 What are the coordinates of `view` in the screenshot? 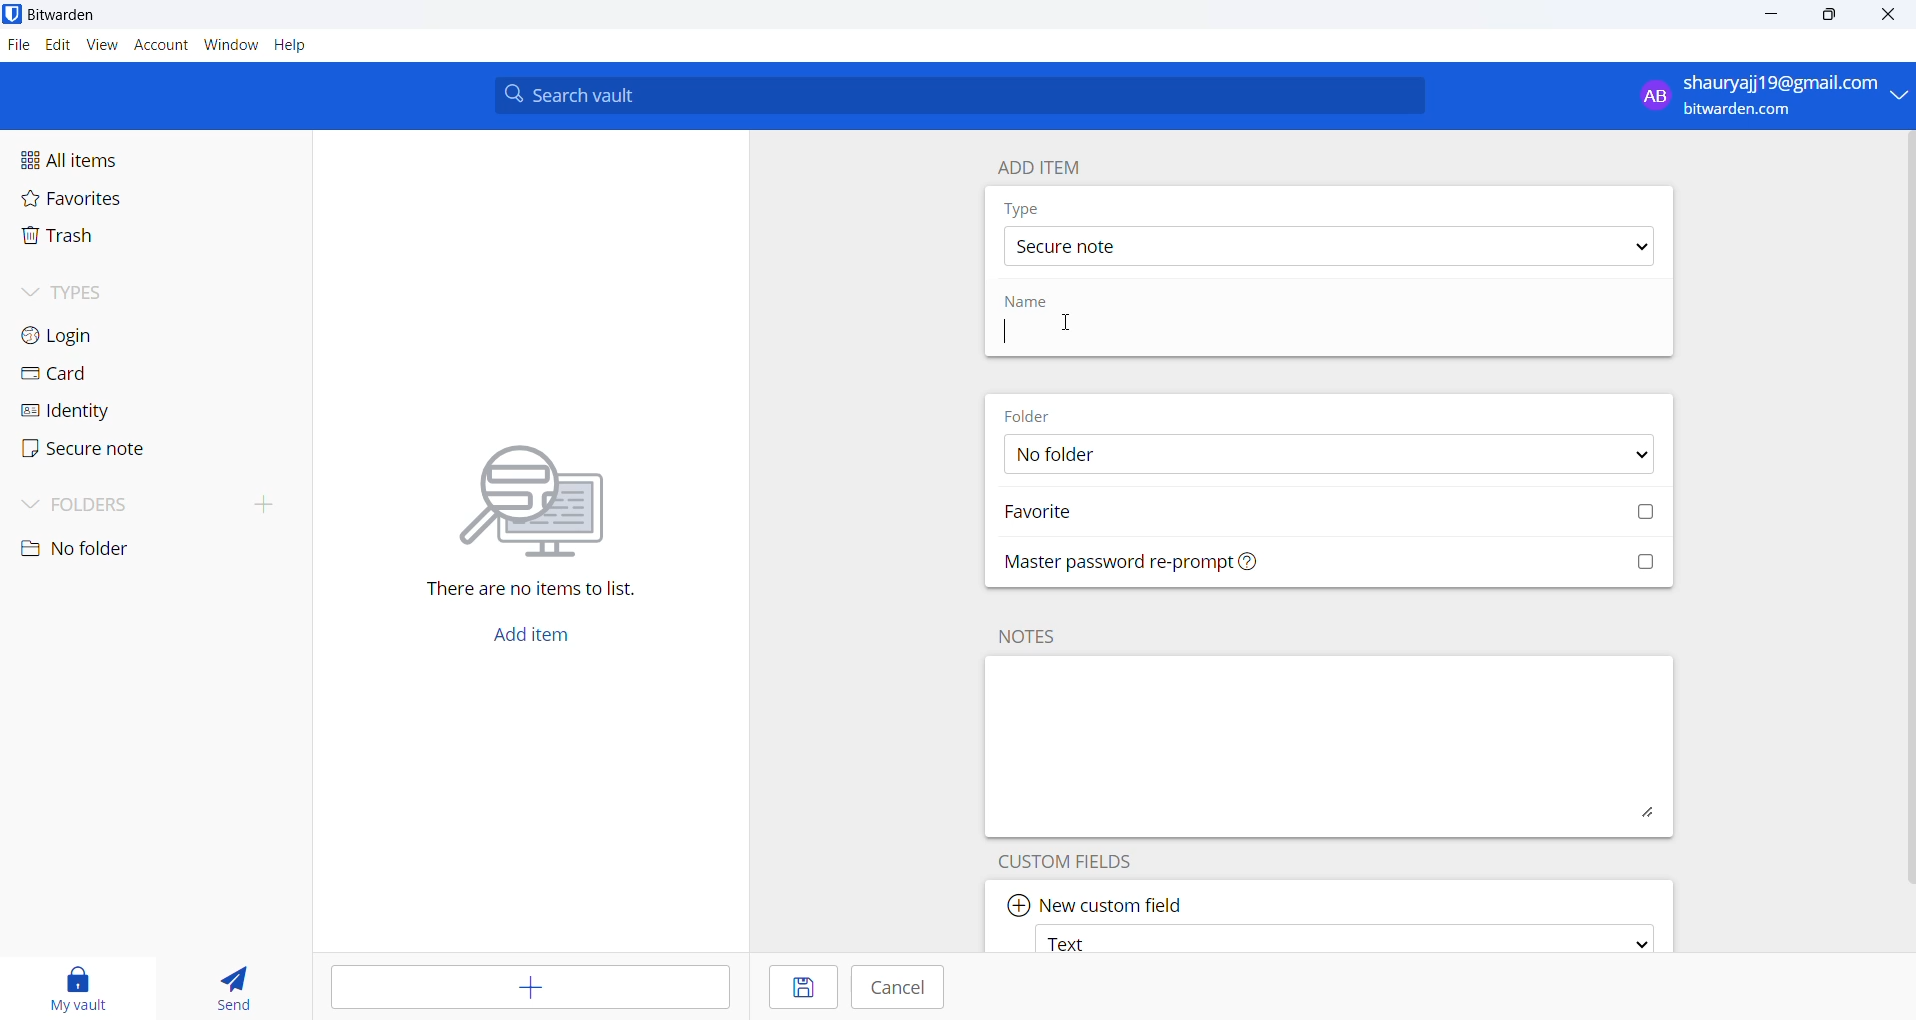 It's located at (104, 45).